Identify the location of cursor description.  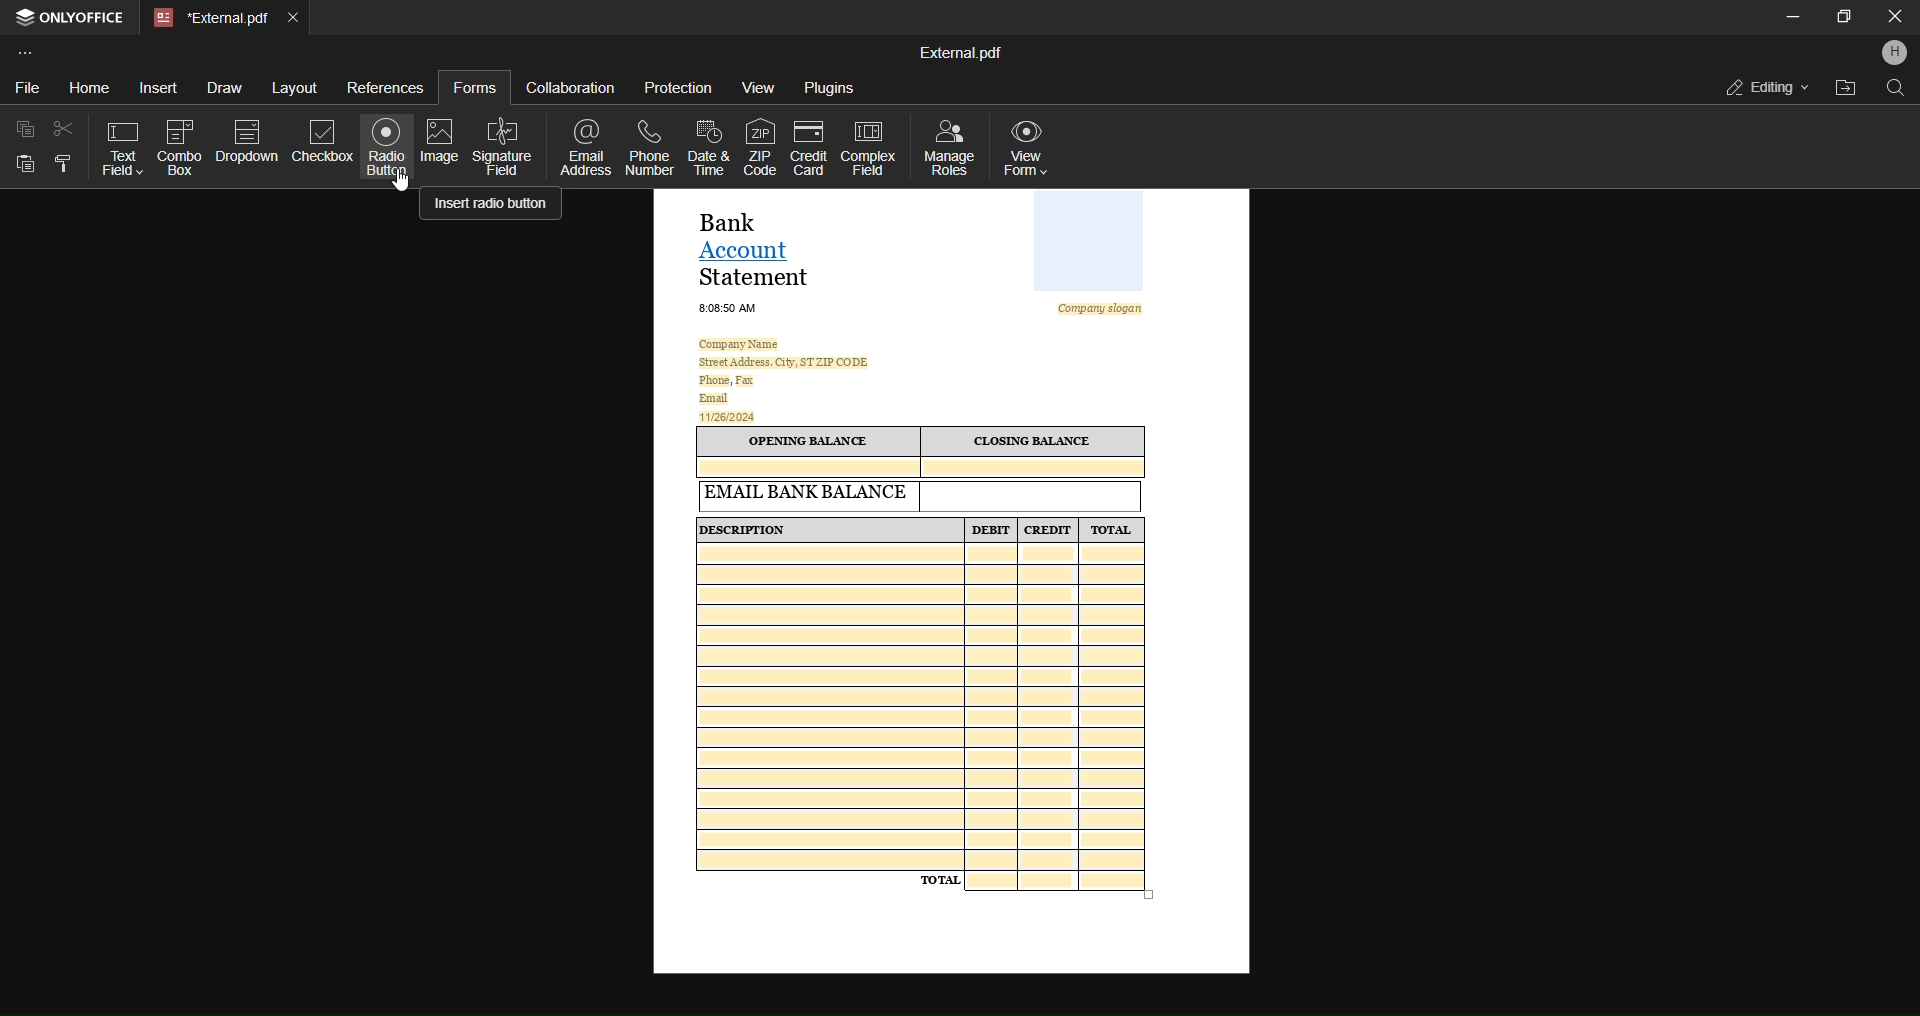
(491, 206).